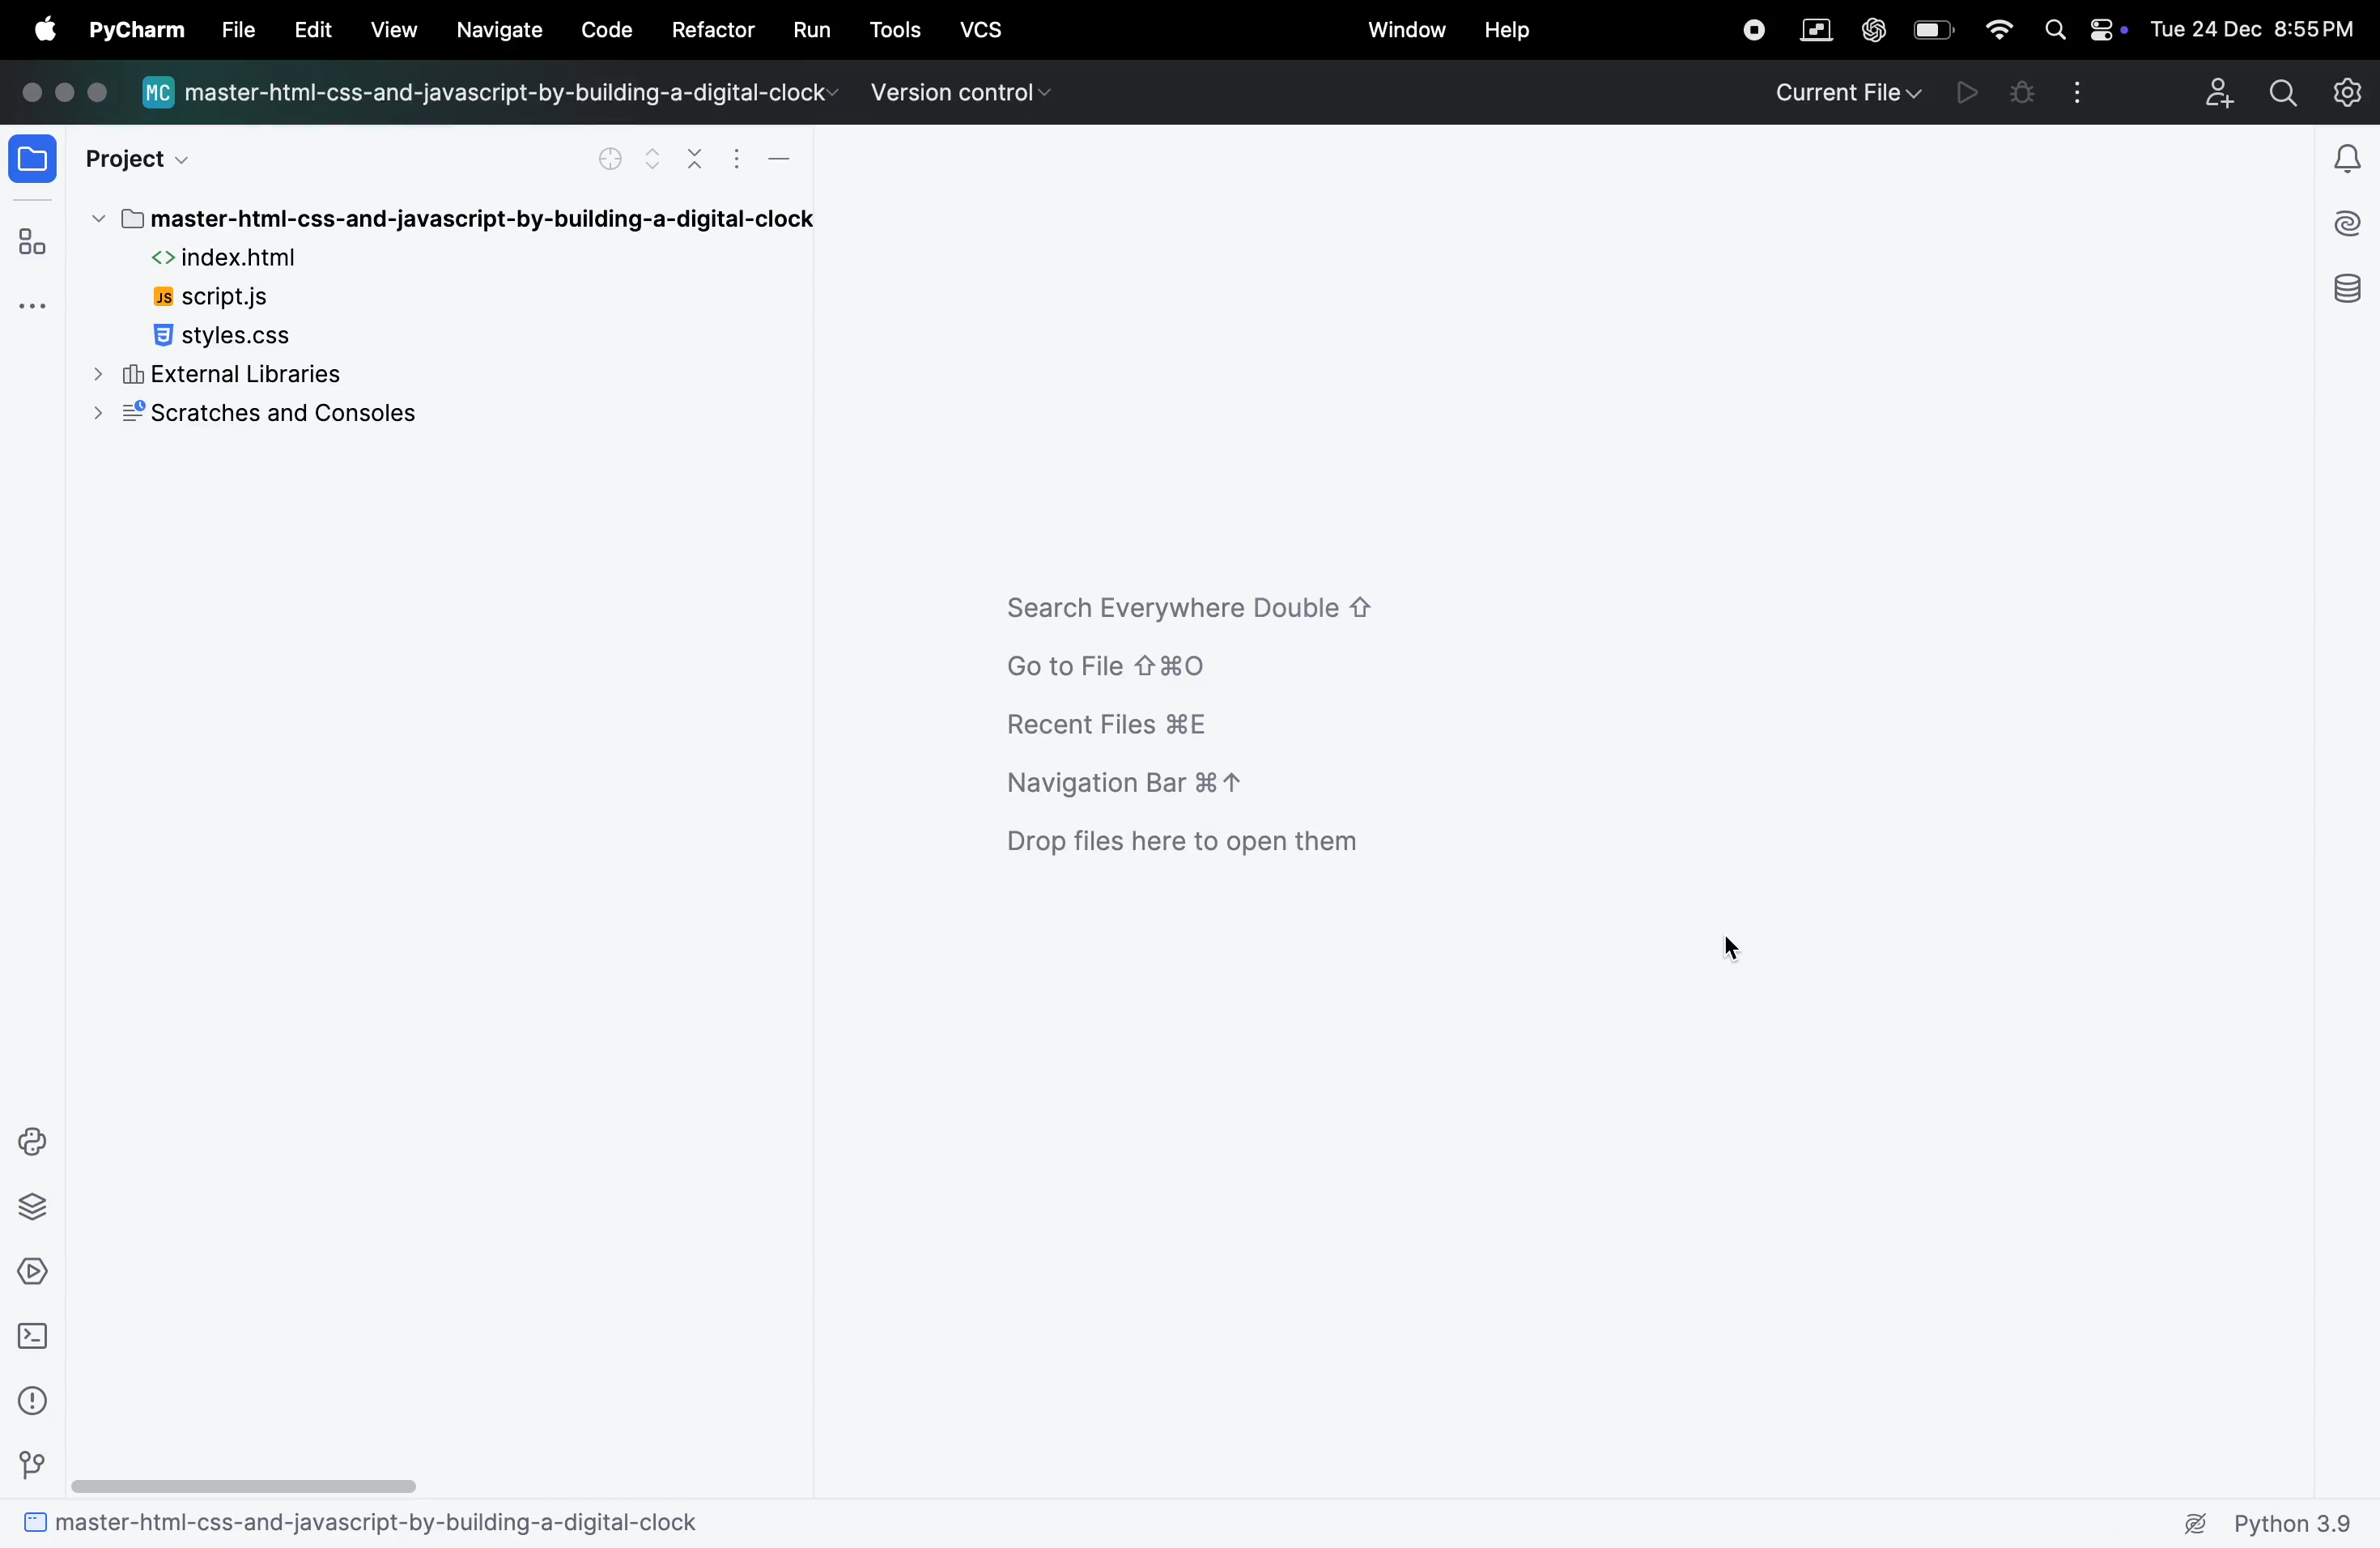 This screenshot has height=1548, width=2380. What do you see at coordinates (36, 1341) in the screenshot?
I see `terminal` at bounding box center [36, 1341].